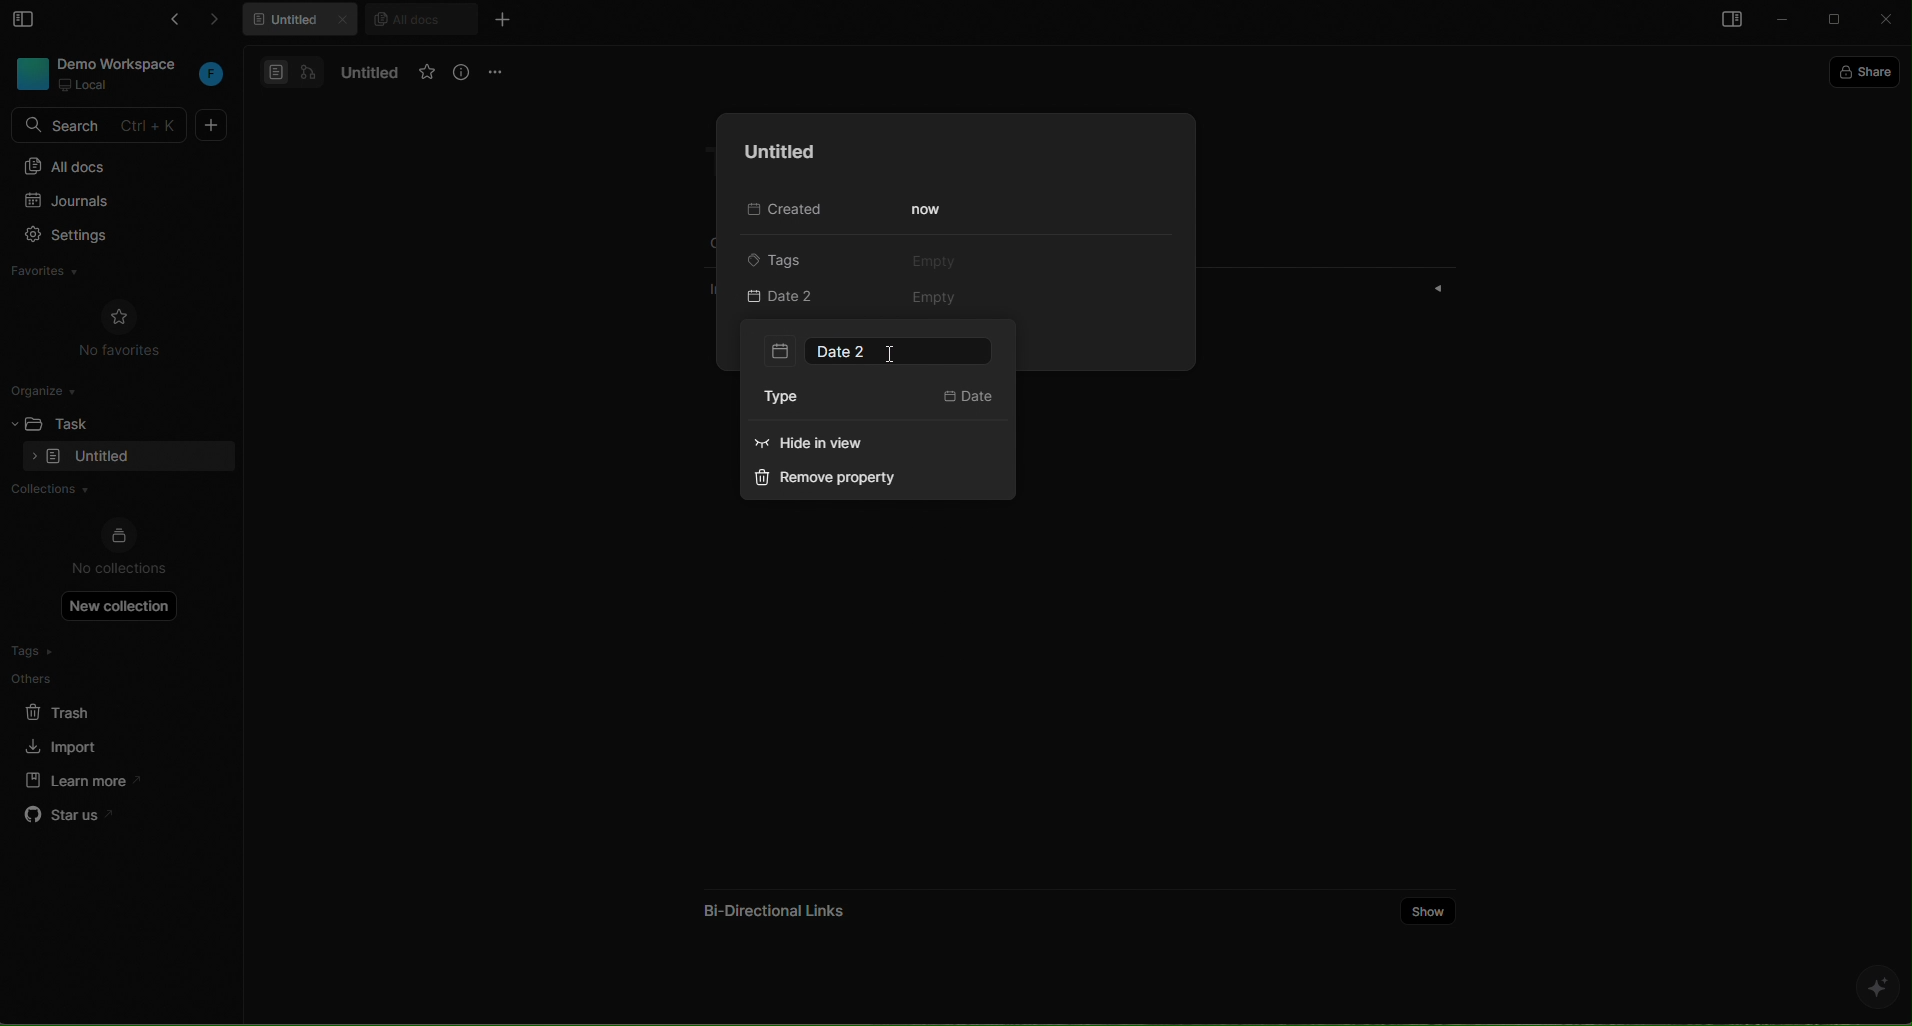  I want to click on bi directional links, so click(770, 904).